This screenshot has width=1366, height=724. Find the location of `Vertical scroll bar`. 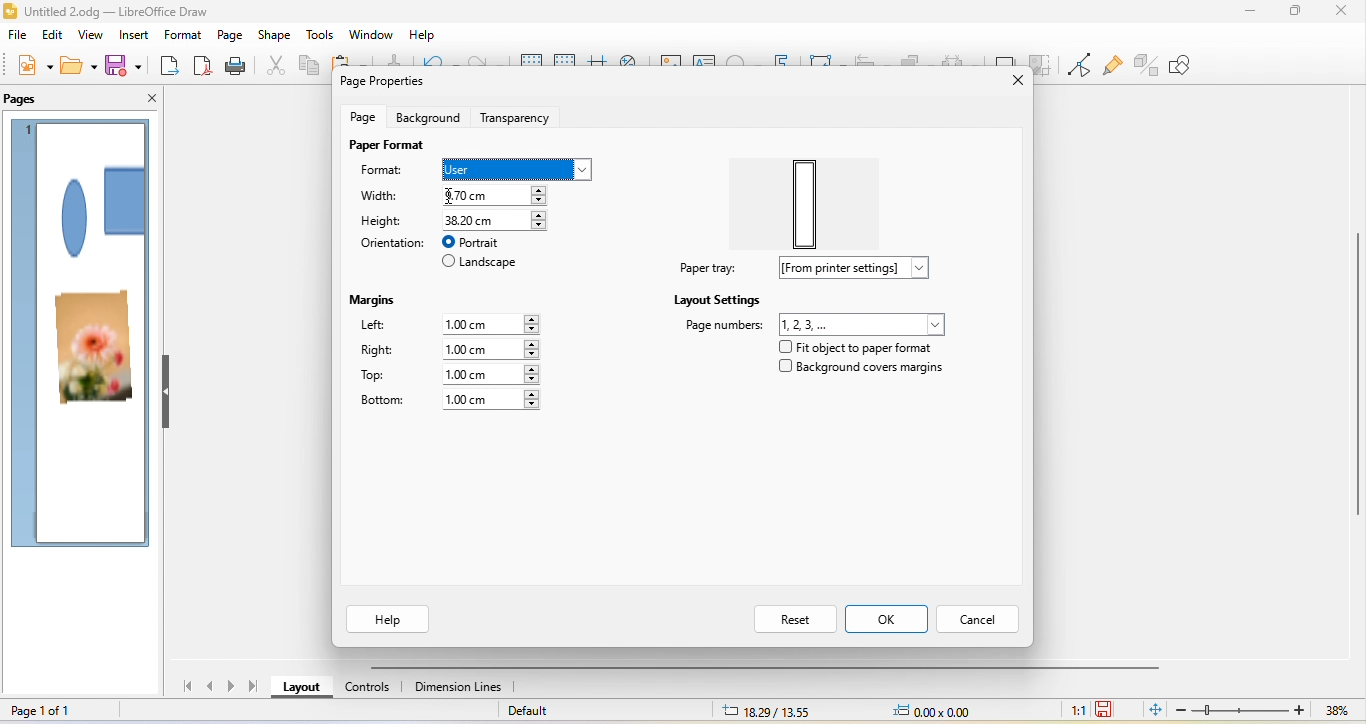

Vertical scroll bar is located at coordinates (1356, 384).